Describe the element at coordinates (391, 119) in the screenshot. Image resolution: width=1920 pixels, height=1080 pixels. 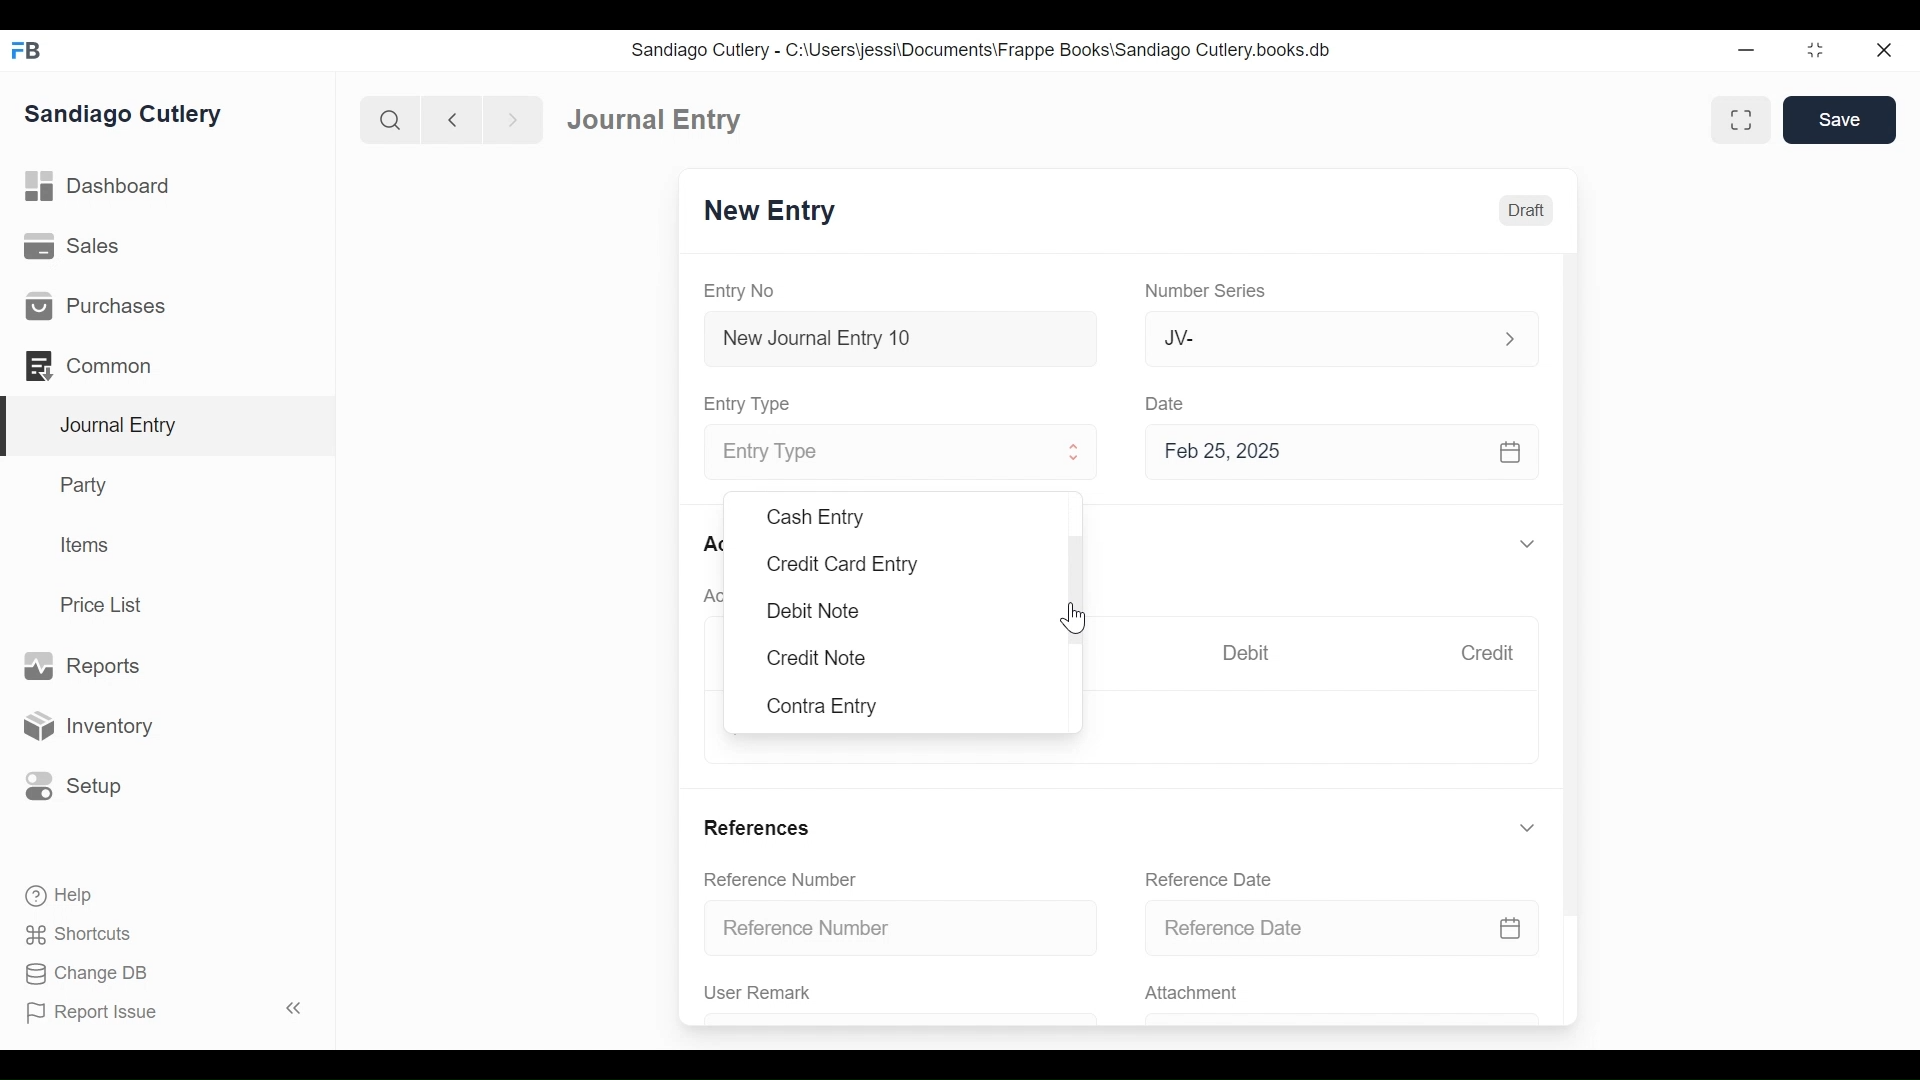
I see `Search` at that location.